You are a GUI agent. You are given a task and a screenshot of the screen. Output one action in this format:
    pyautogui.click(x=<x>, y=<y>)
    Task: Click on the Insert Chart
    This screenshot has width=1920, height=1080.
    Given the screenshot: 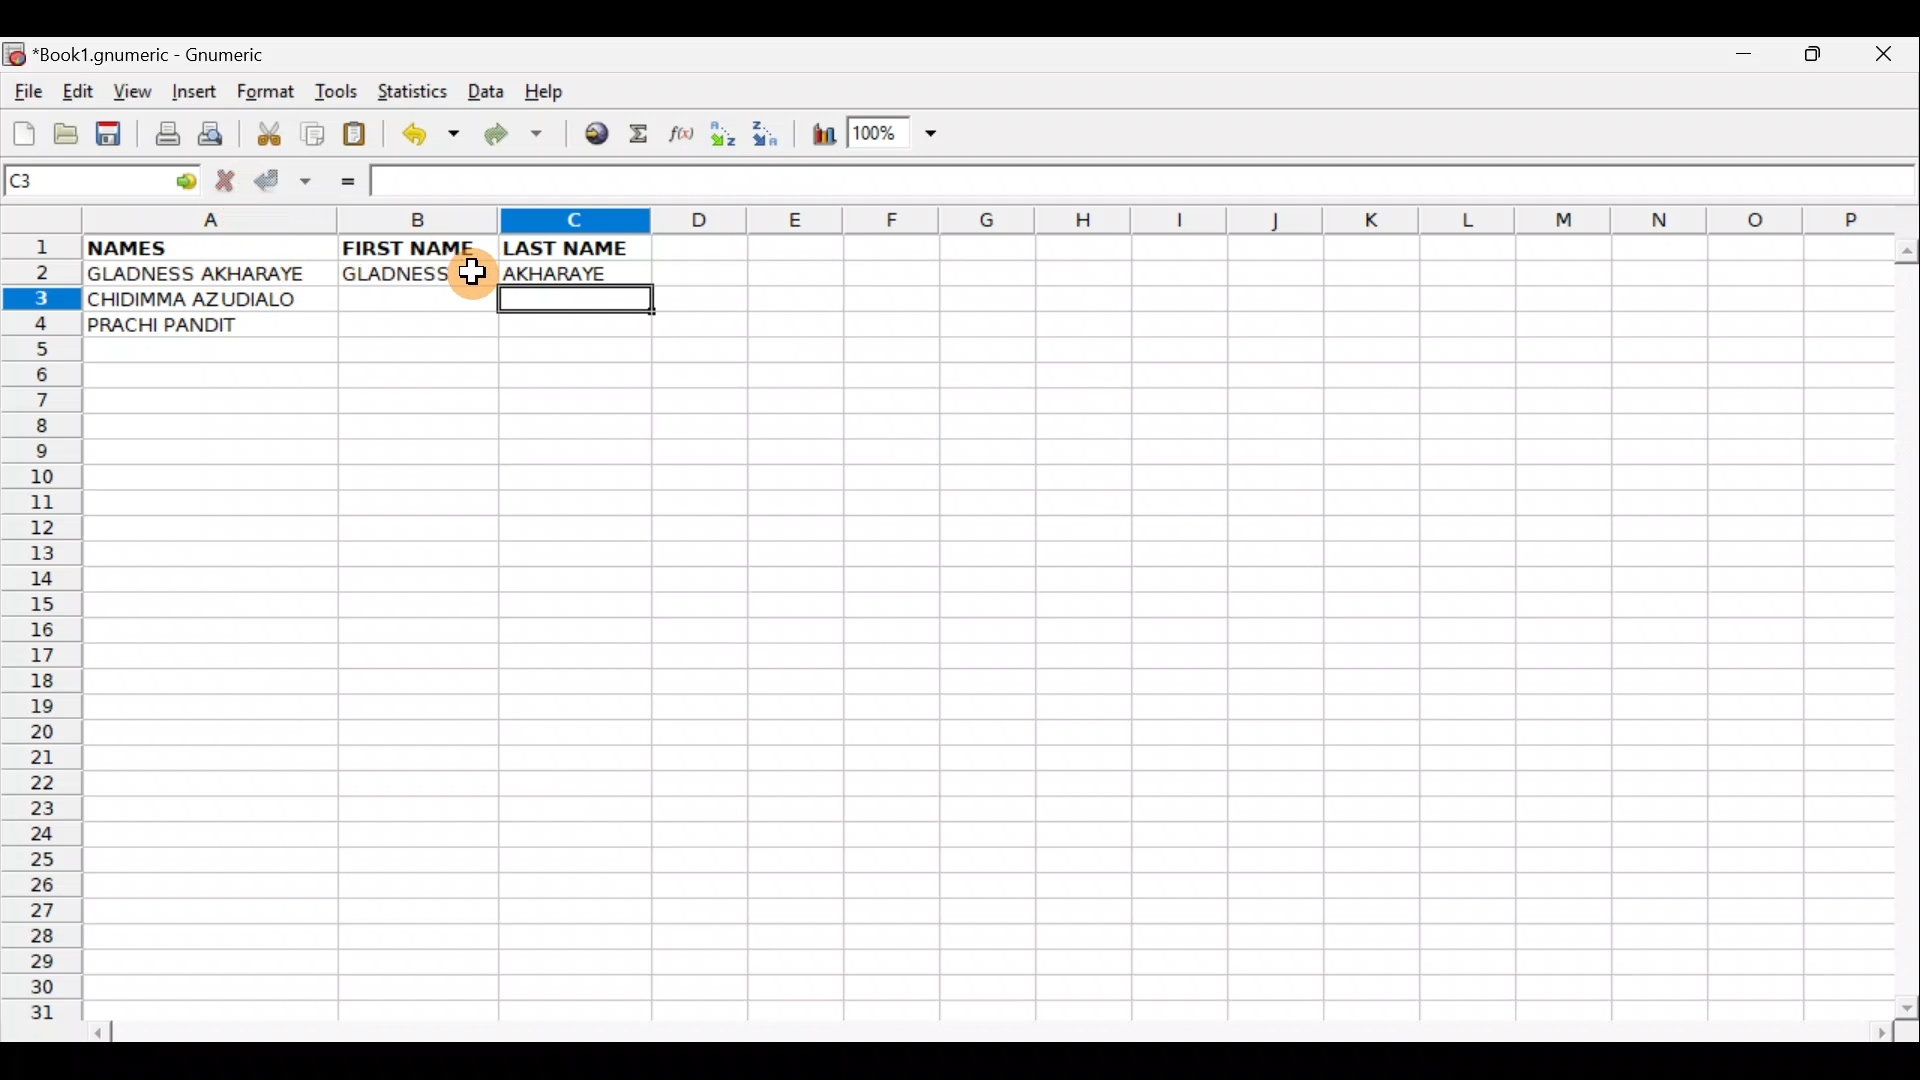 What is the action you would take?
    pyautogui.click(x=818, y=137)
    